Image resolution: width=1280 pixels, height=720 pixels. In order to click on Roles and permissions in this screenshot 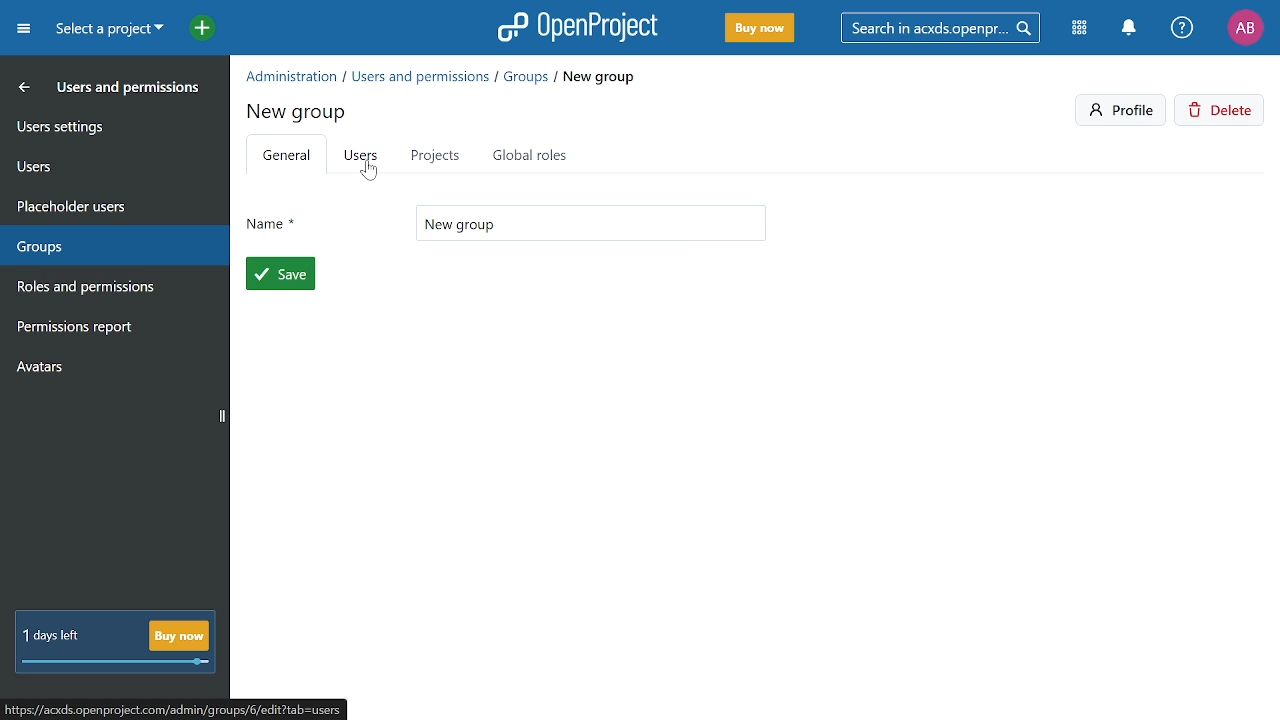, I will do `click(103, 289)`.